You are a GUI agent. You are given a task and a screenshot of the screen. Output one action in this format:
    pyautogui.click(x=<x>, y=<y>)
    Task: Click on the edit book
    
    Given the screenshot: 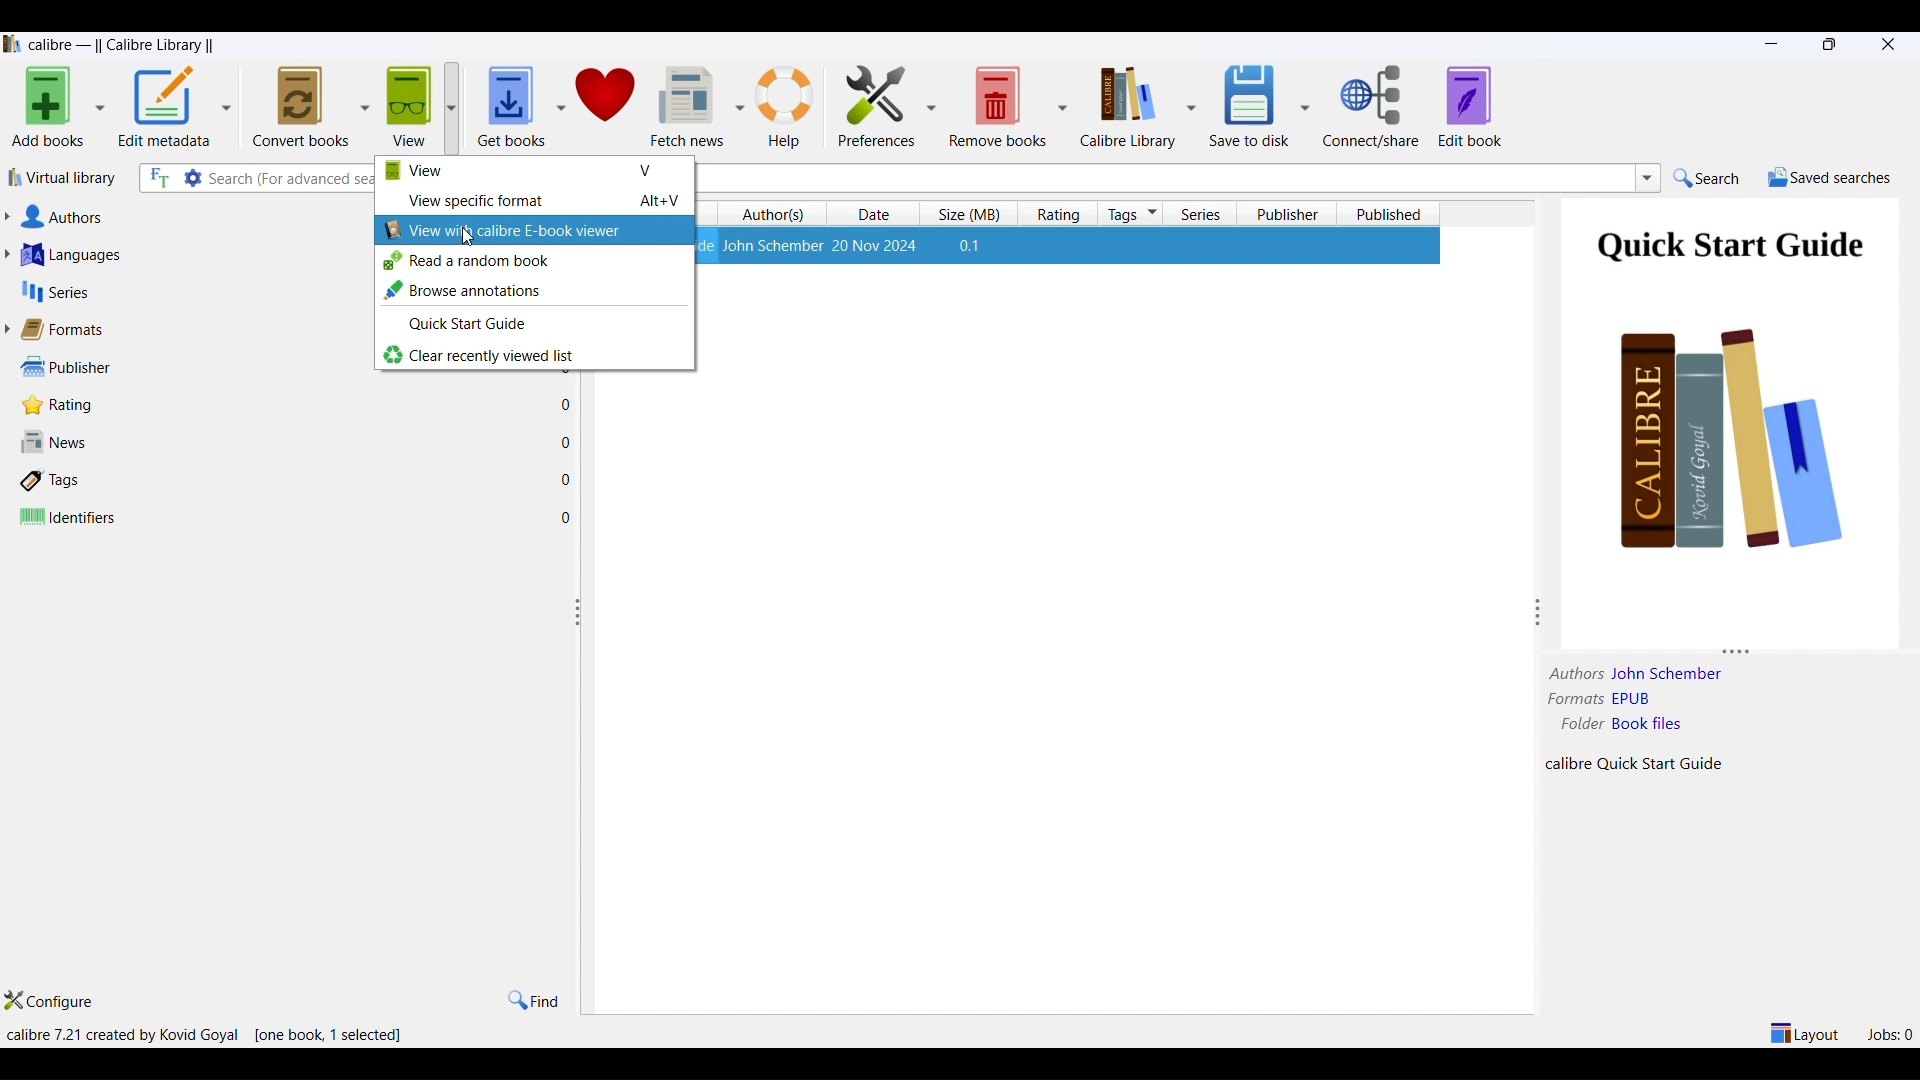 What is the action you would take?
    pyautogui.click(x=1475, y=108)
    